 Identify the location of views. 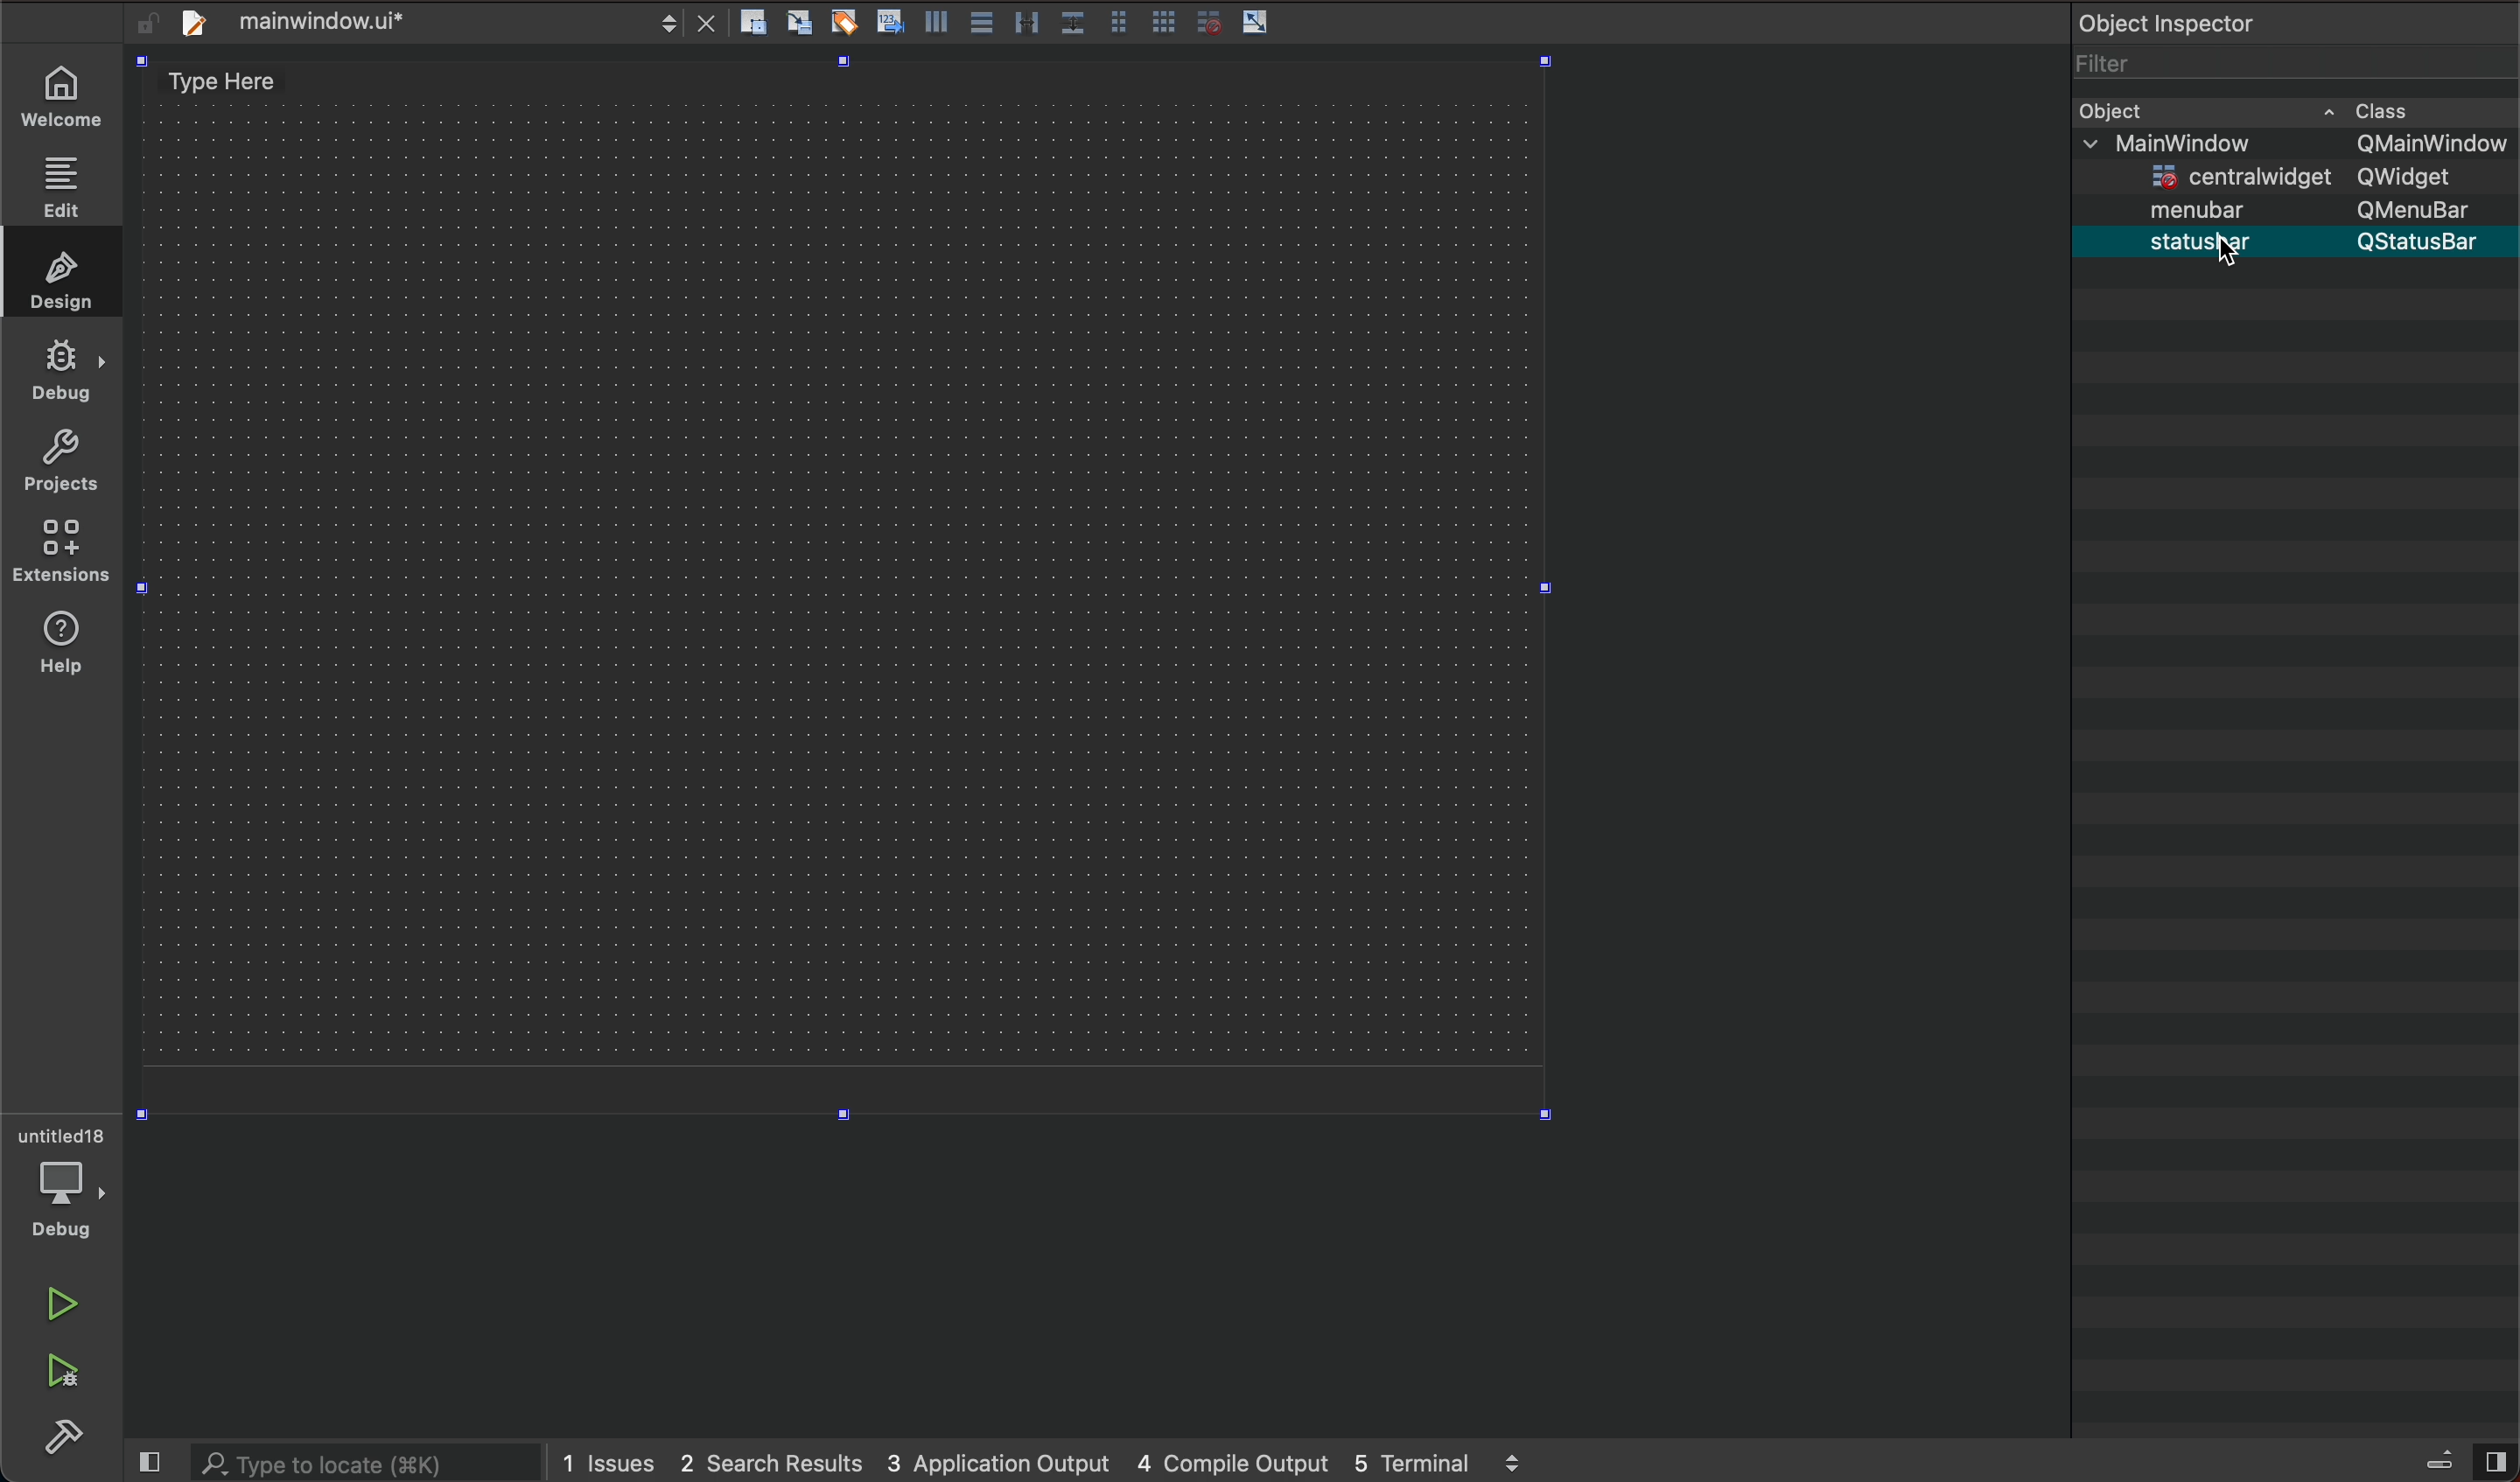
(2465, 1459).